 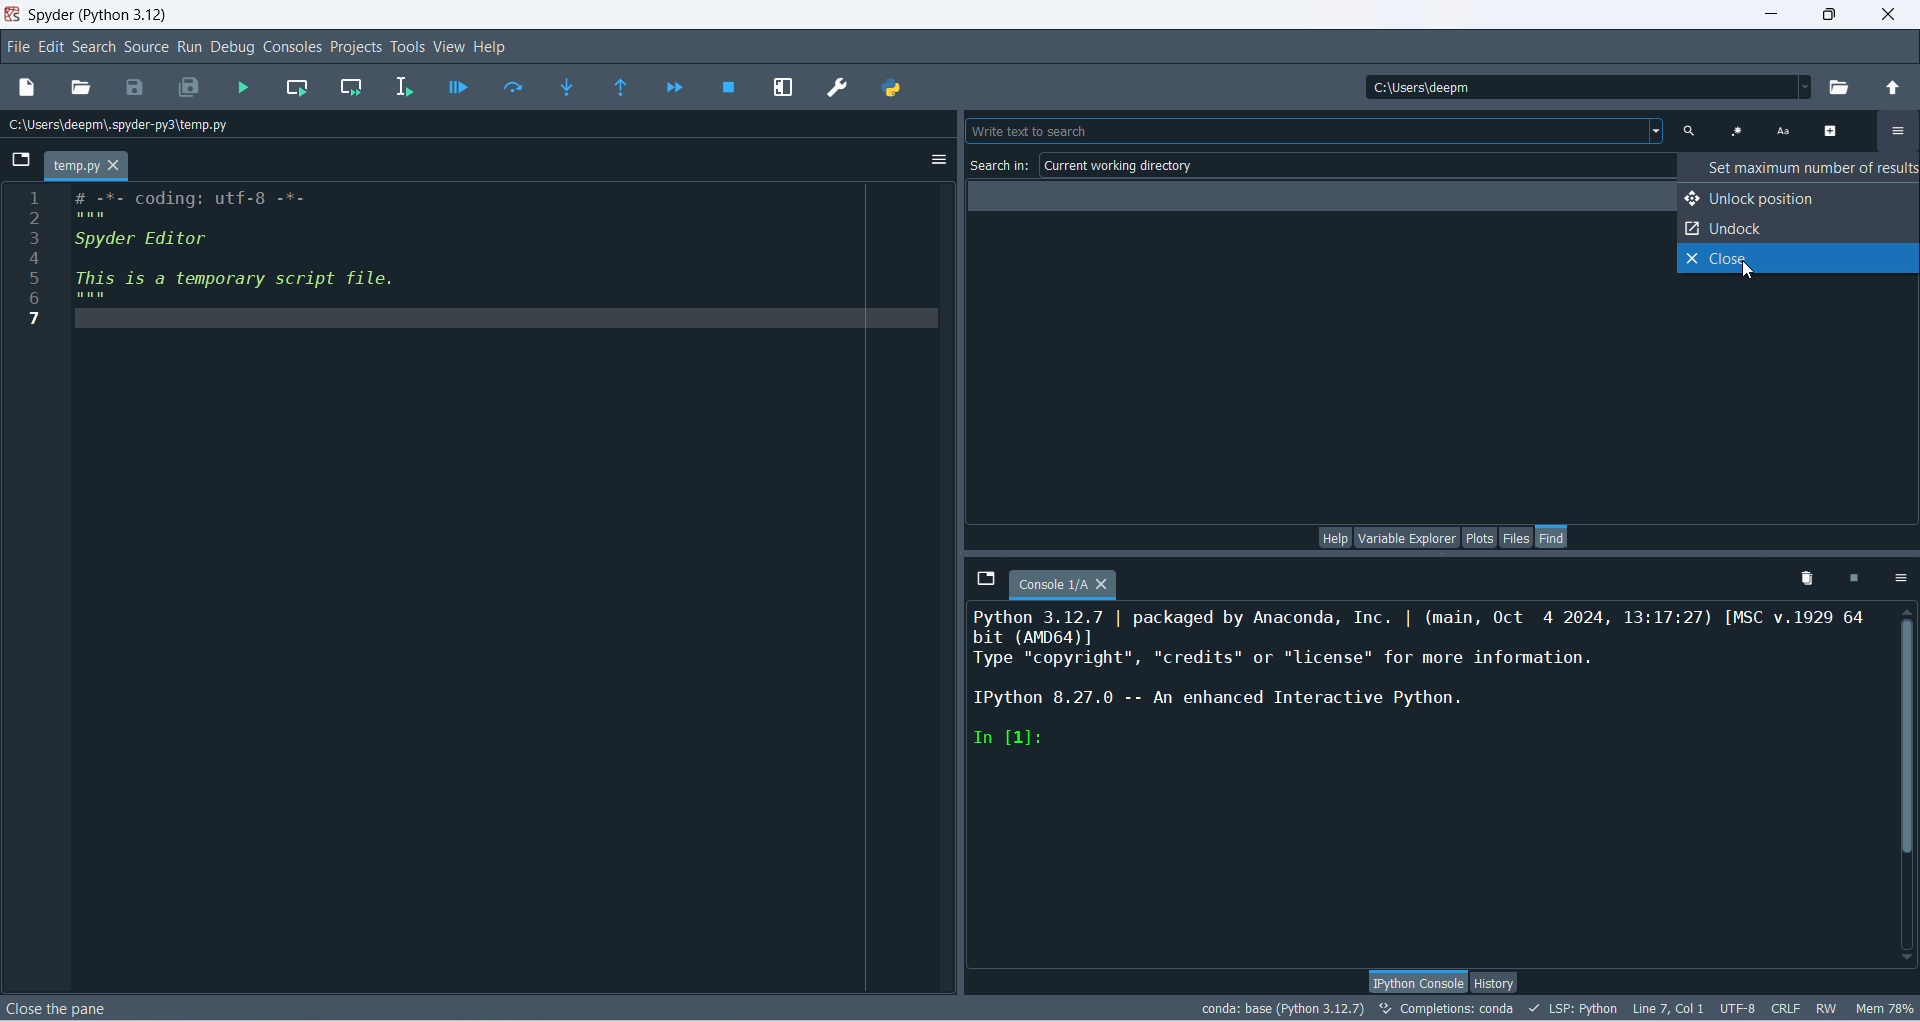 What do you see at coordinates (1585, 87) in the screenshot?
I see `location` at bounding box center [1585, 87].